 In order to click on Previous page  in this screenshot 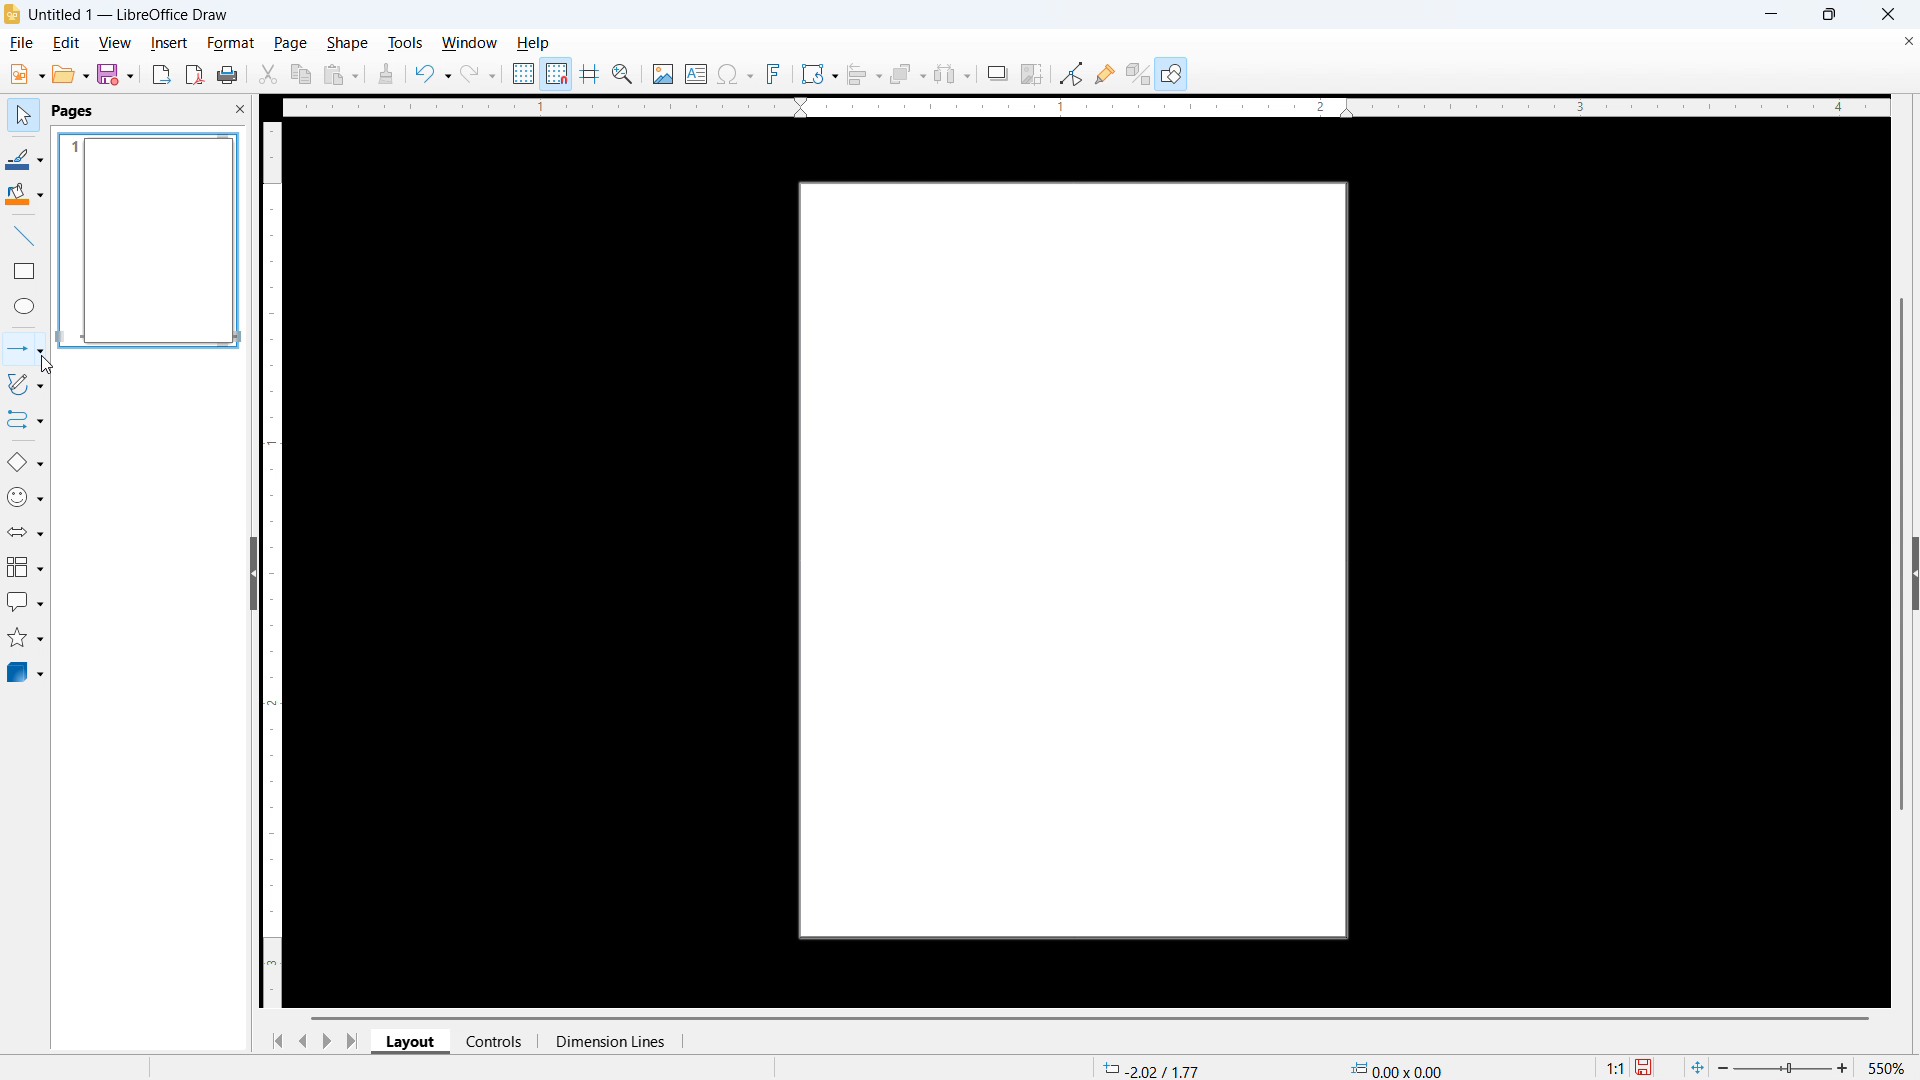, I will do `click(302, 1041)`.